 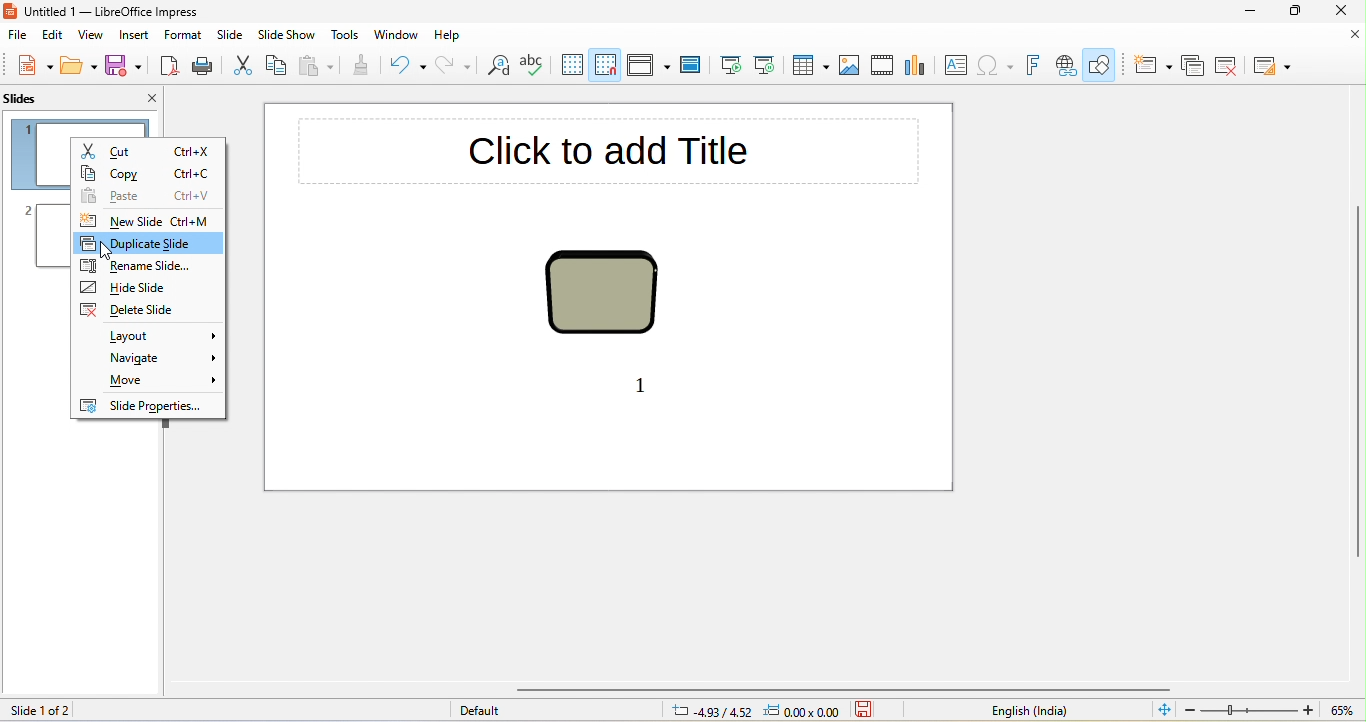 What do you see at coordinates (1231, 66) in the screenshot?
I see `delete slide` at bounding box center [1231, 66].